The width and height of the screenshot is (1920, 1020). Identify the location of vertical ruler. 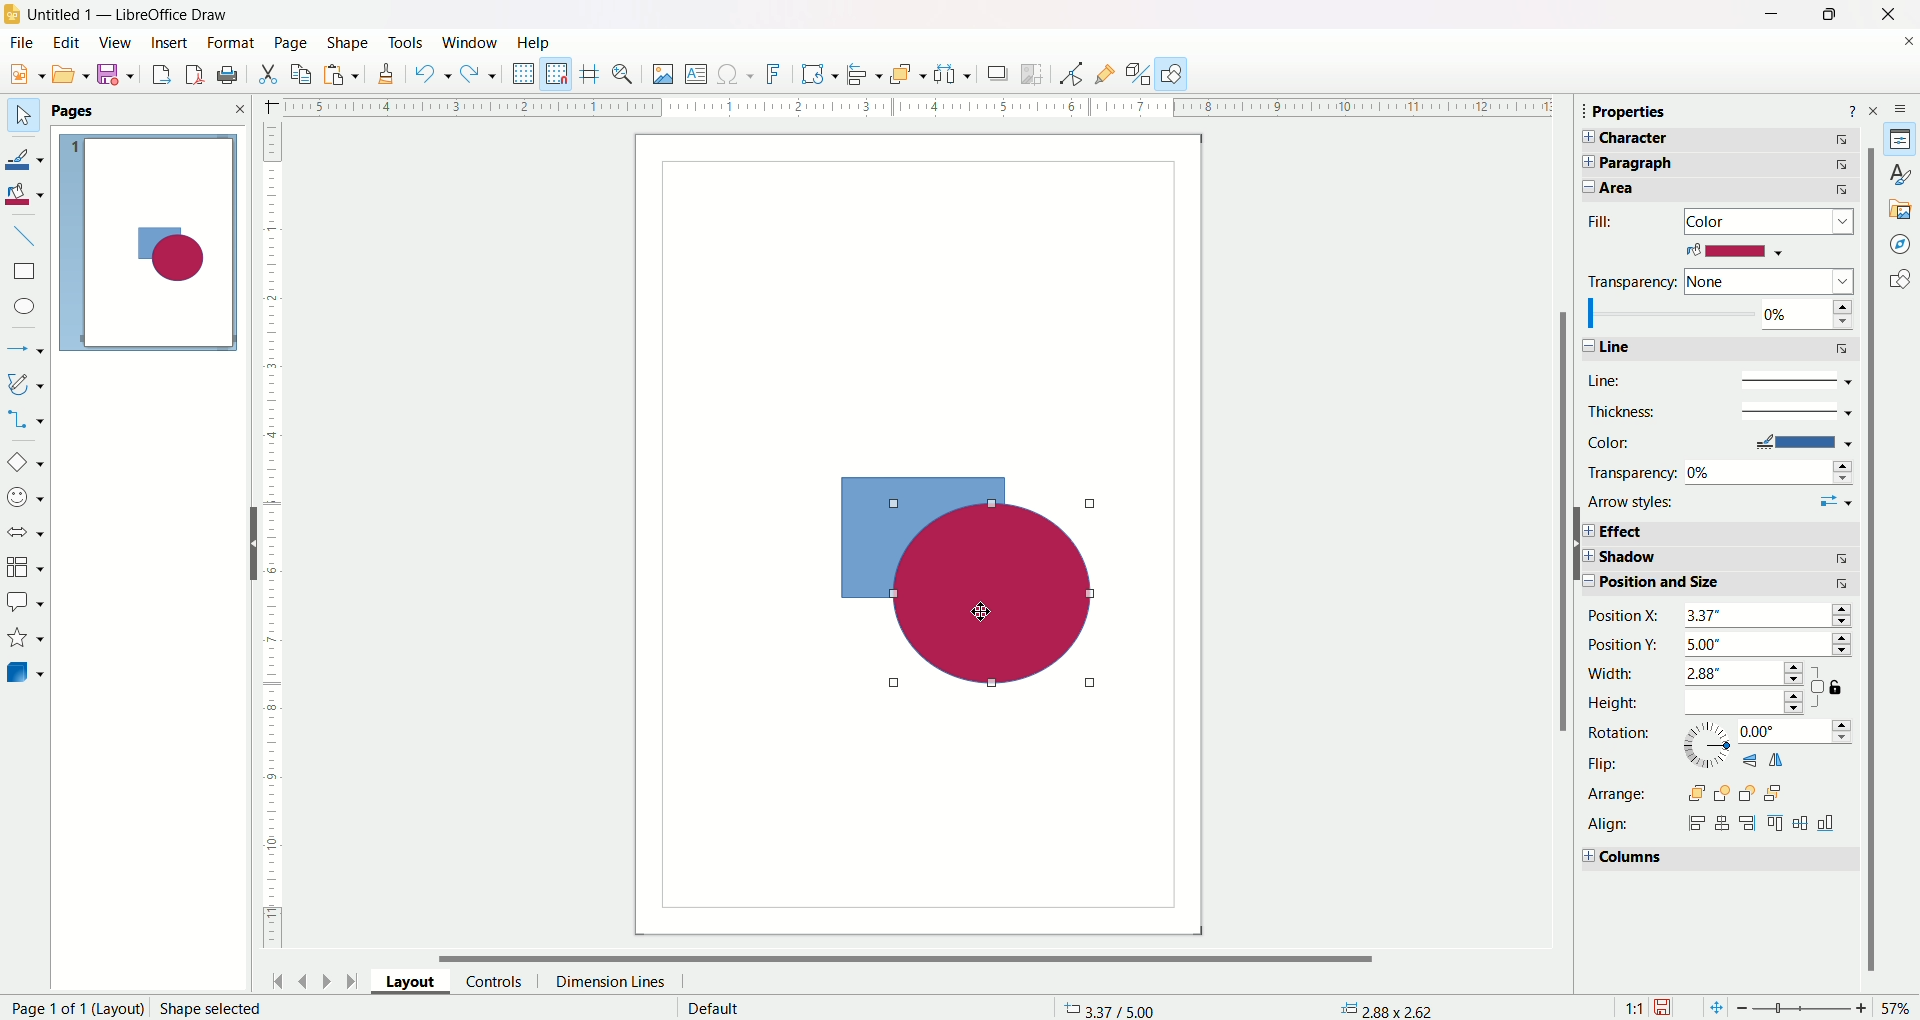
(272, 537).